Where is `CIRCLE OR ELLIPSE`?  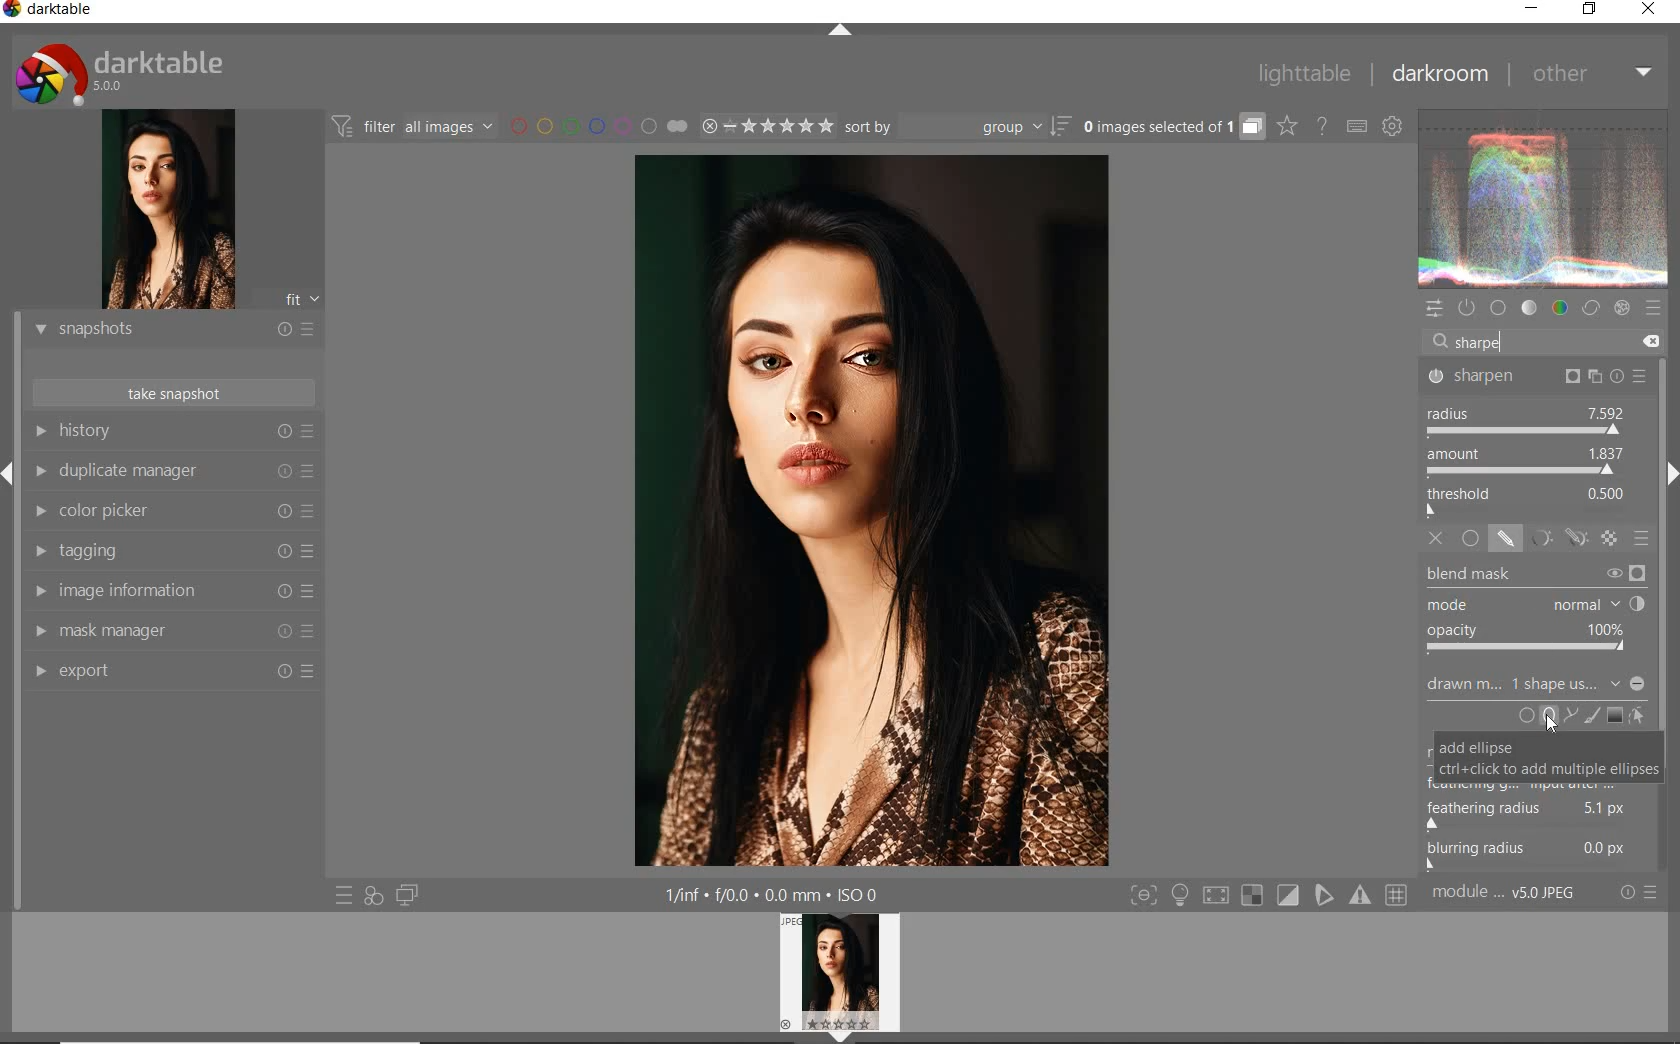 CIRCLE OR ELLIPSE is located at coordinates (1533, 717).